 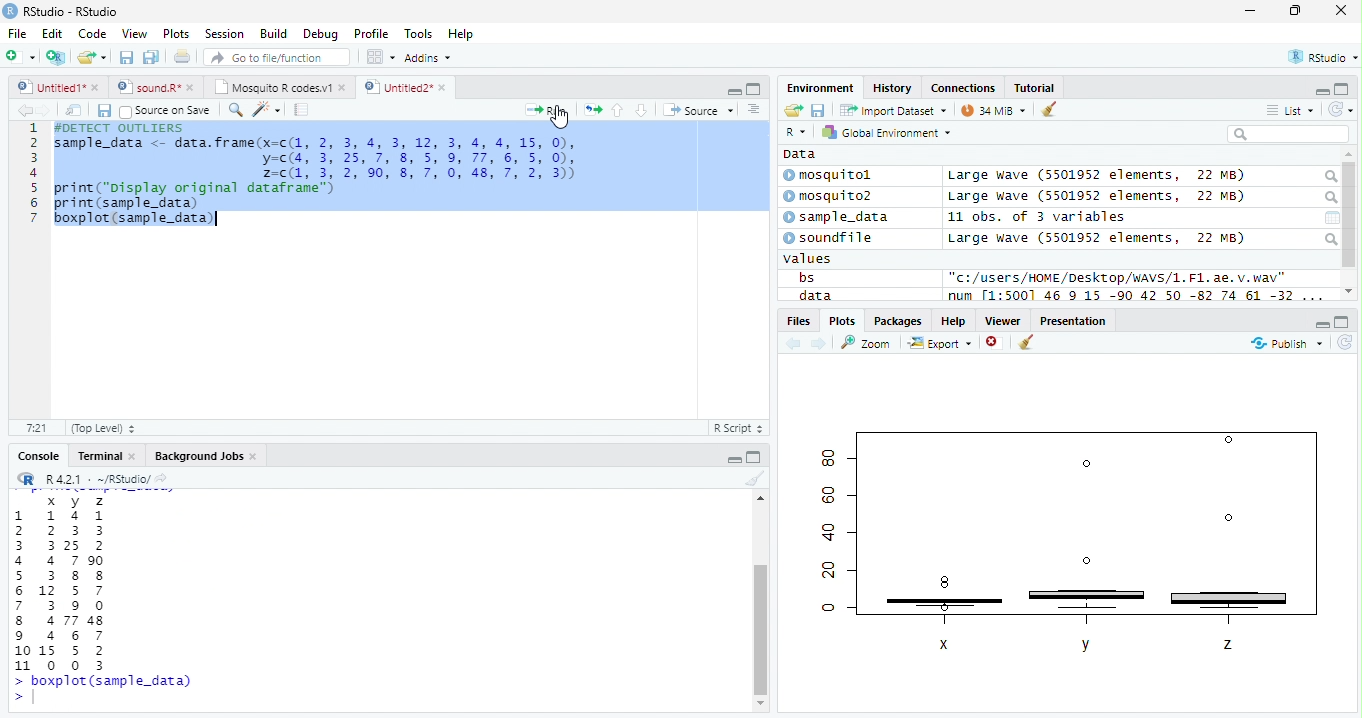 What do you see at coordinates (25, 109) in the screenshot?
I see `Go backward` at bounding box center [25, 109].